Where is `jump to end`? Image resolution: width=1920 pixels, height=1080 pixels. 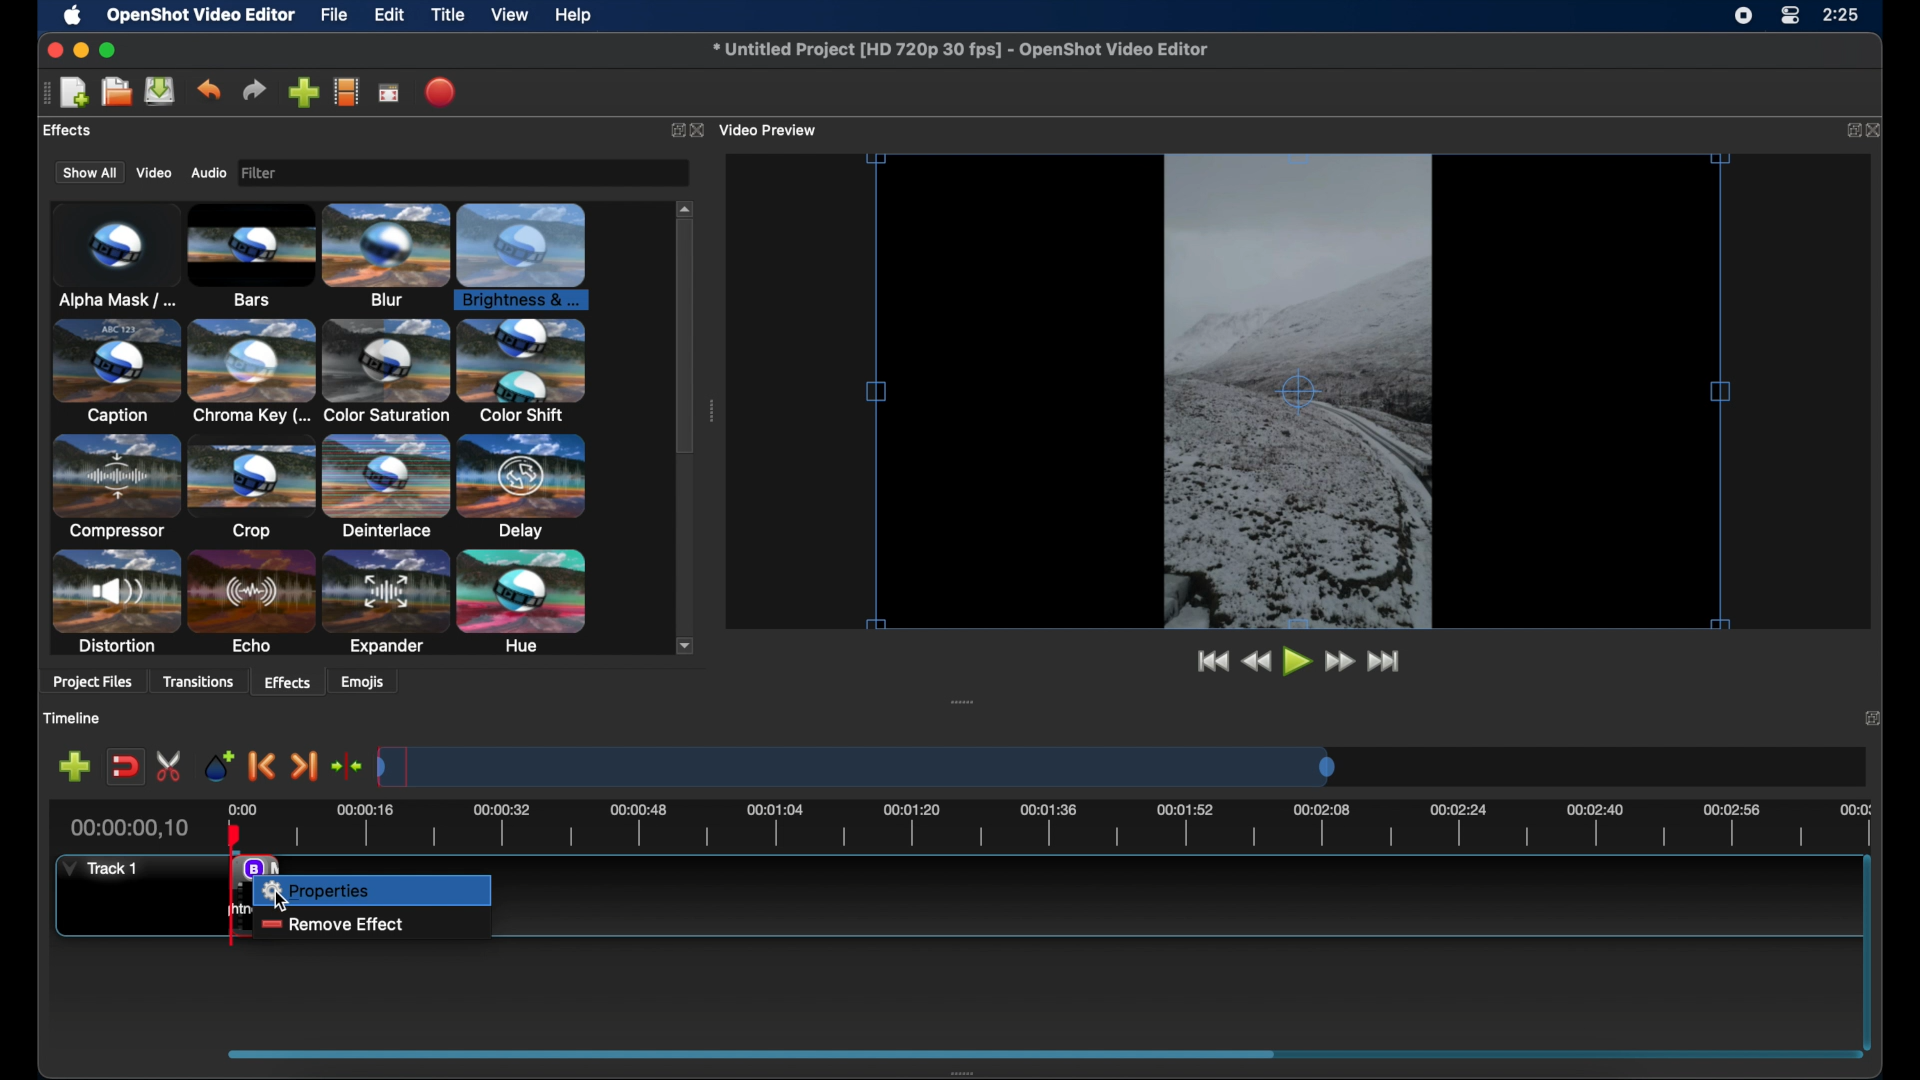 jump to end is located at coordinates (1385, 660).